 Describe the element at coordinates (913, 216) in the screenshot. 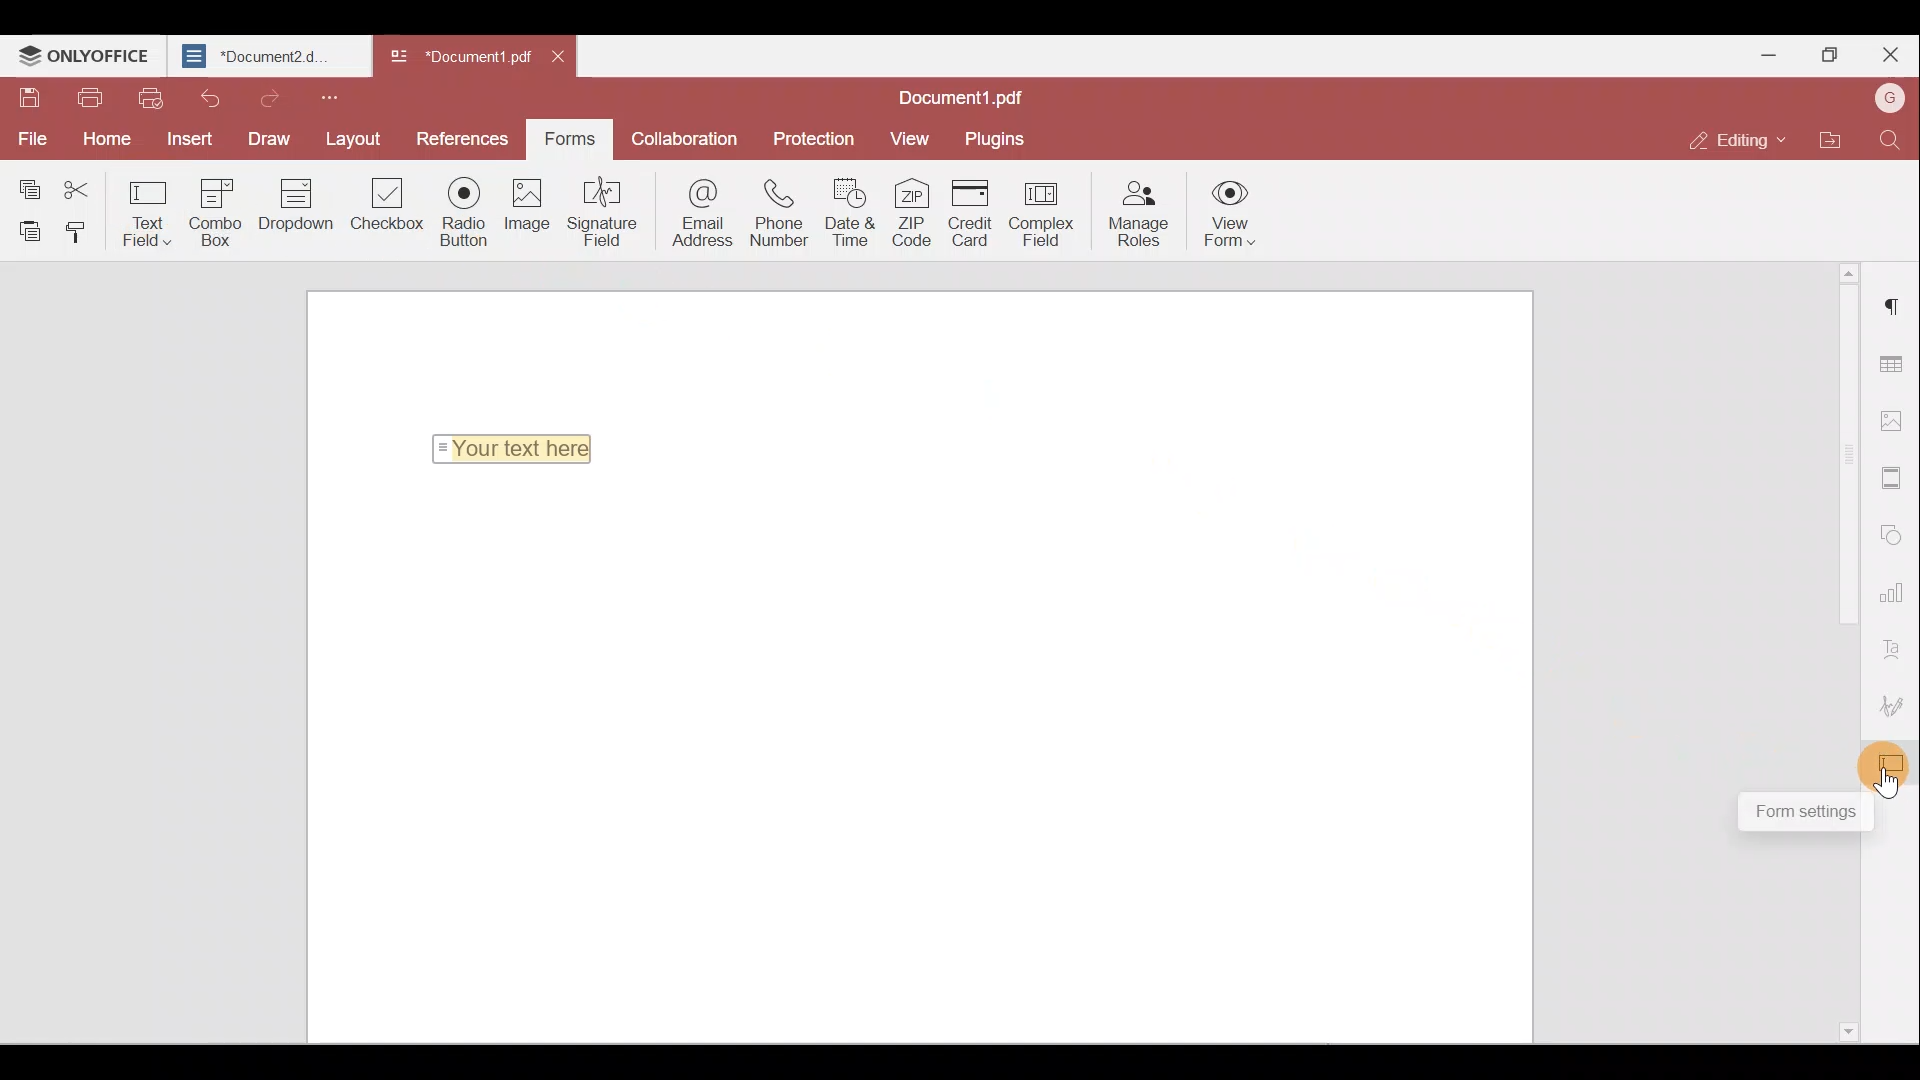

I see `ZIP Code` at that location.